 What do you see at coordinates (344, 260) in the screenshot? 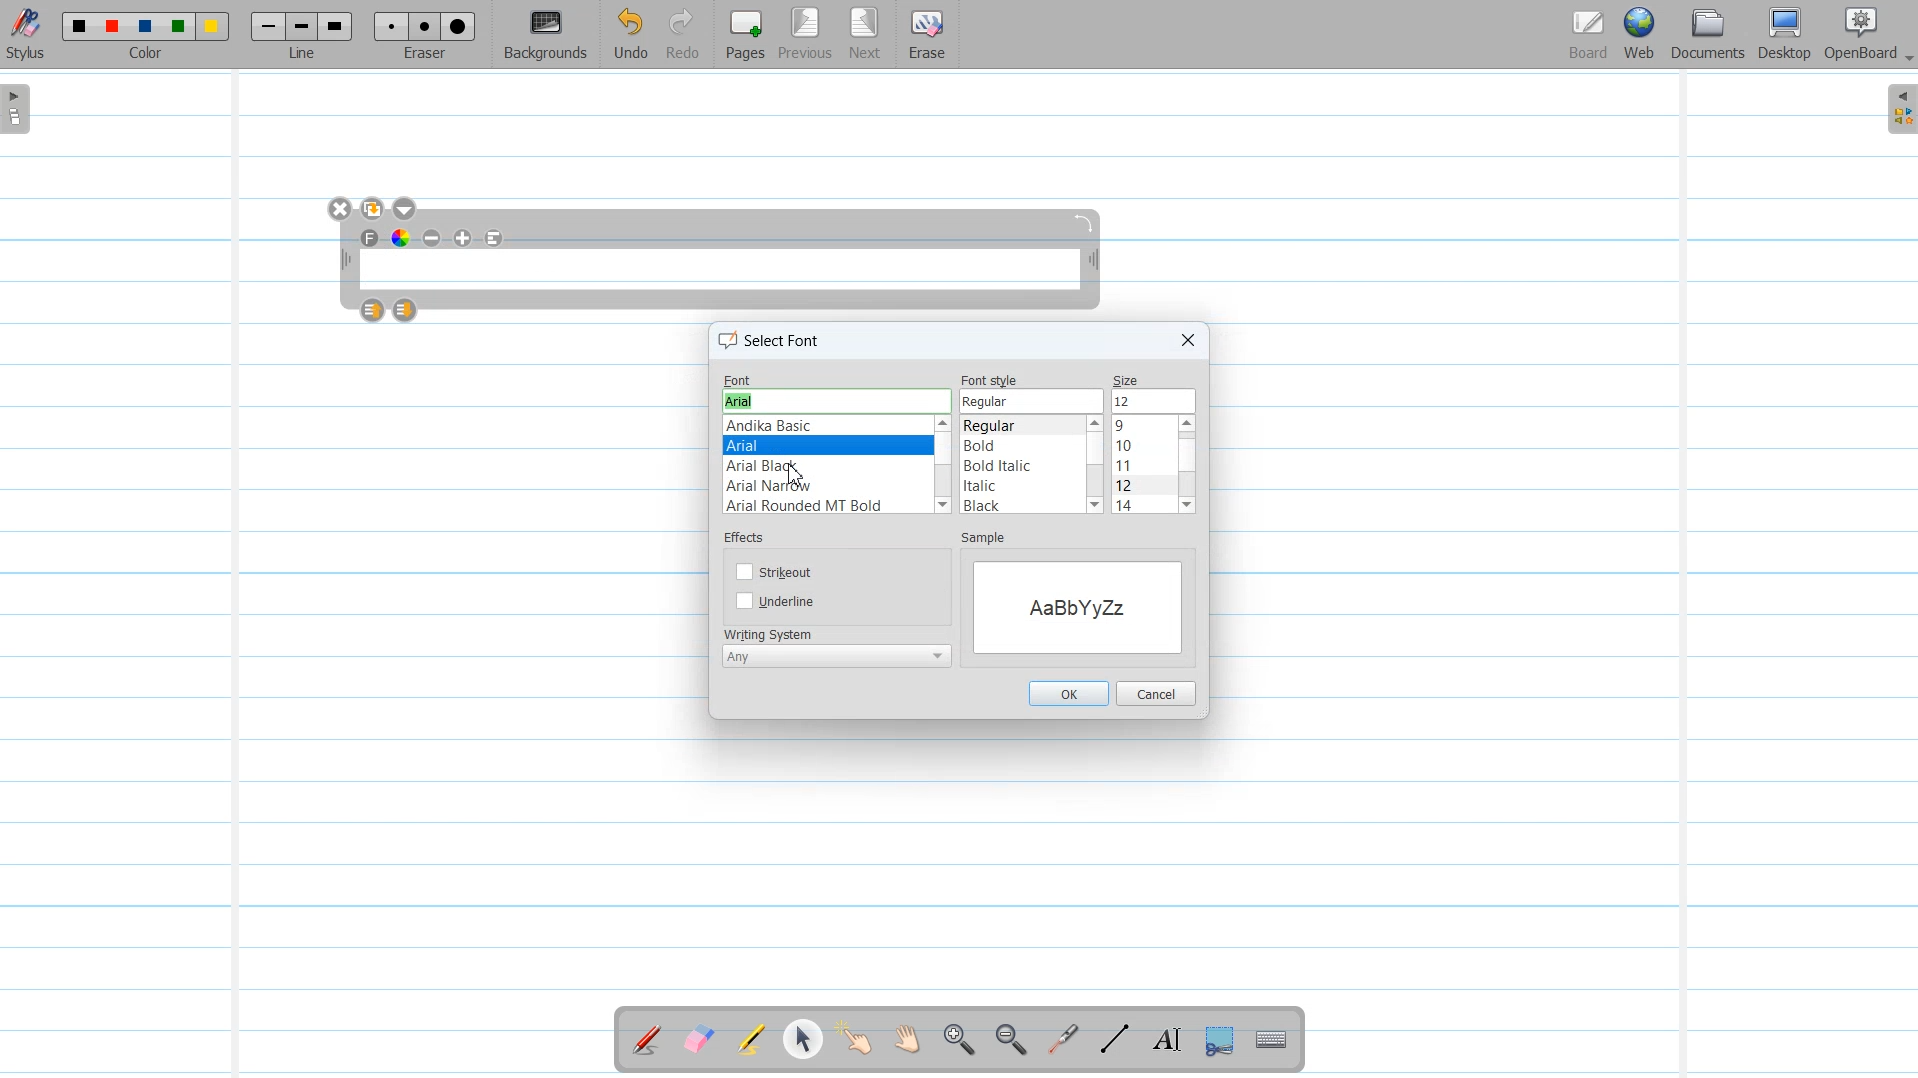
I see `Adjust width of text tool ` at bounding box center [344, 260].